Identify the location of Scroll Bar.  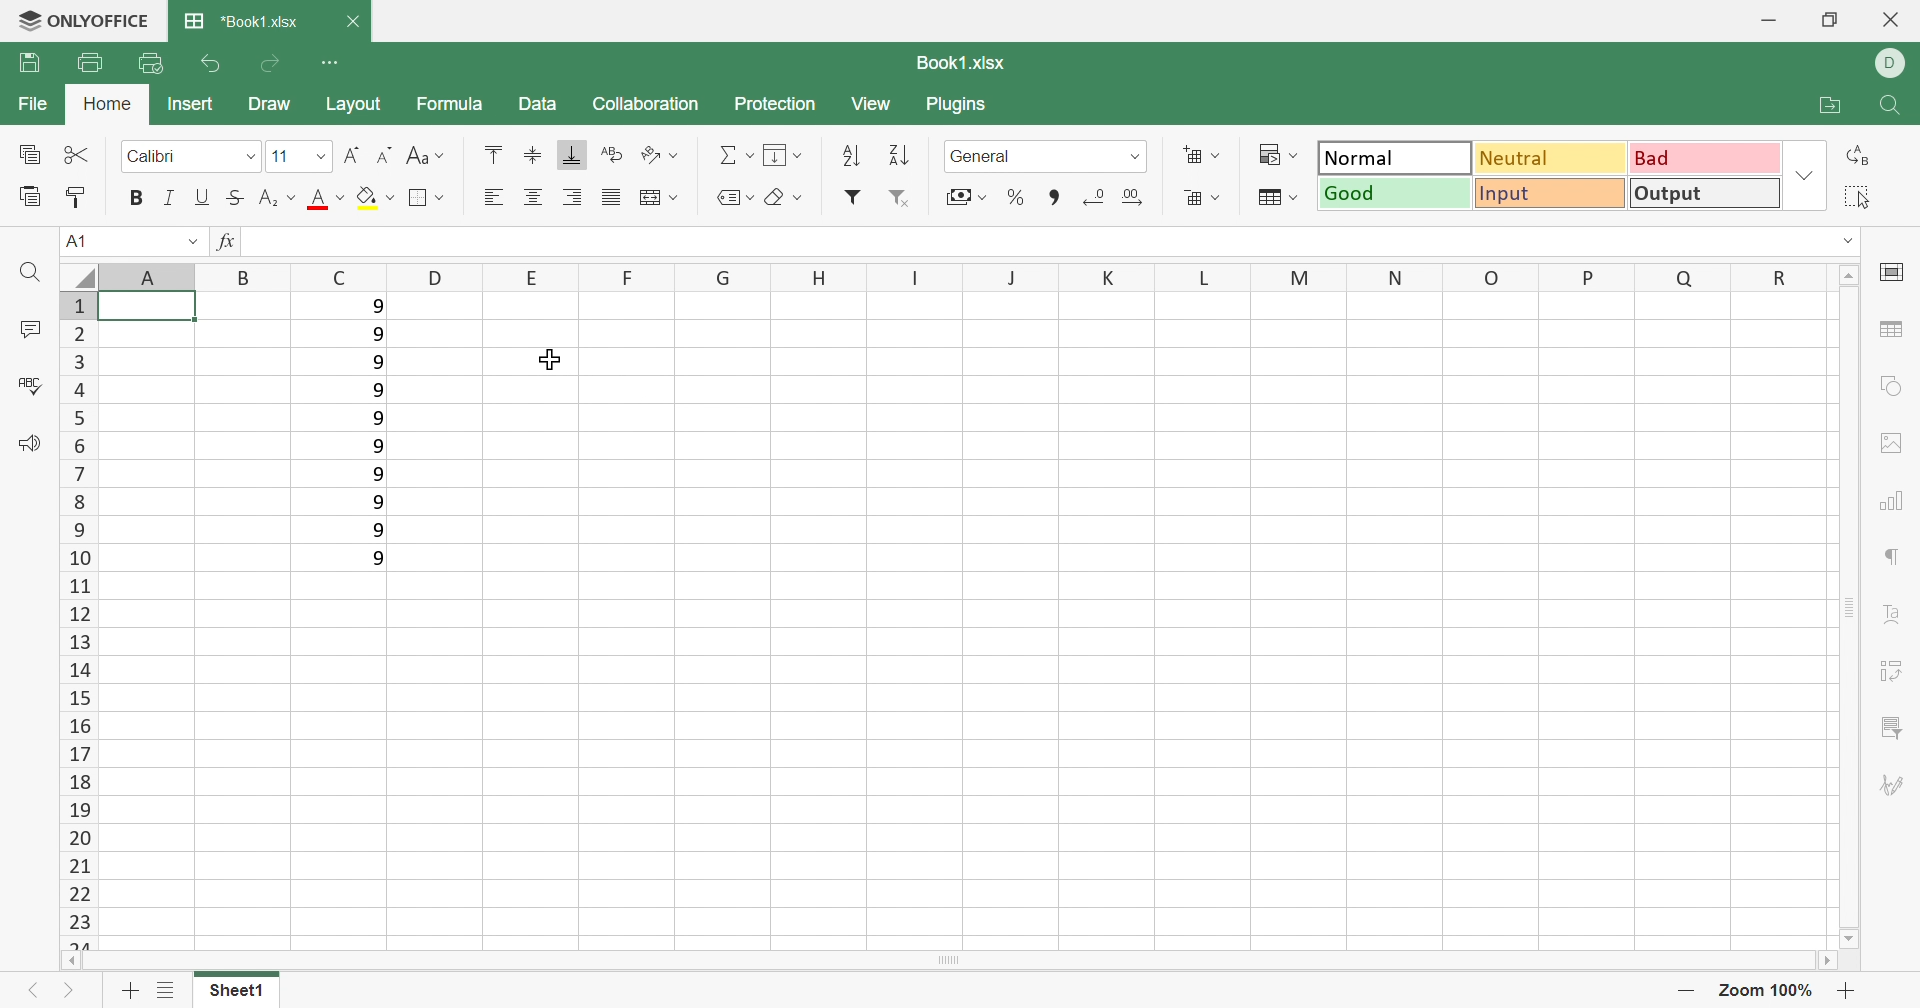
(1853, 608).